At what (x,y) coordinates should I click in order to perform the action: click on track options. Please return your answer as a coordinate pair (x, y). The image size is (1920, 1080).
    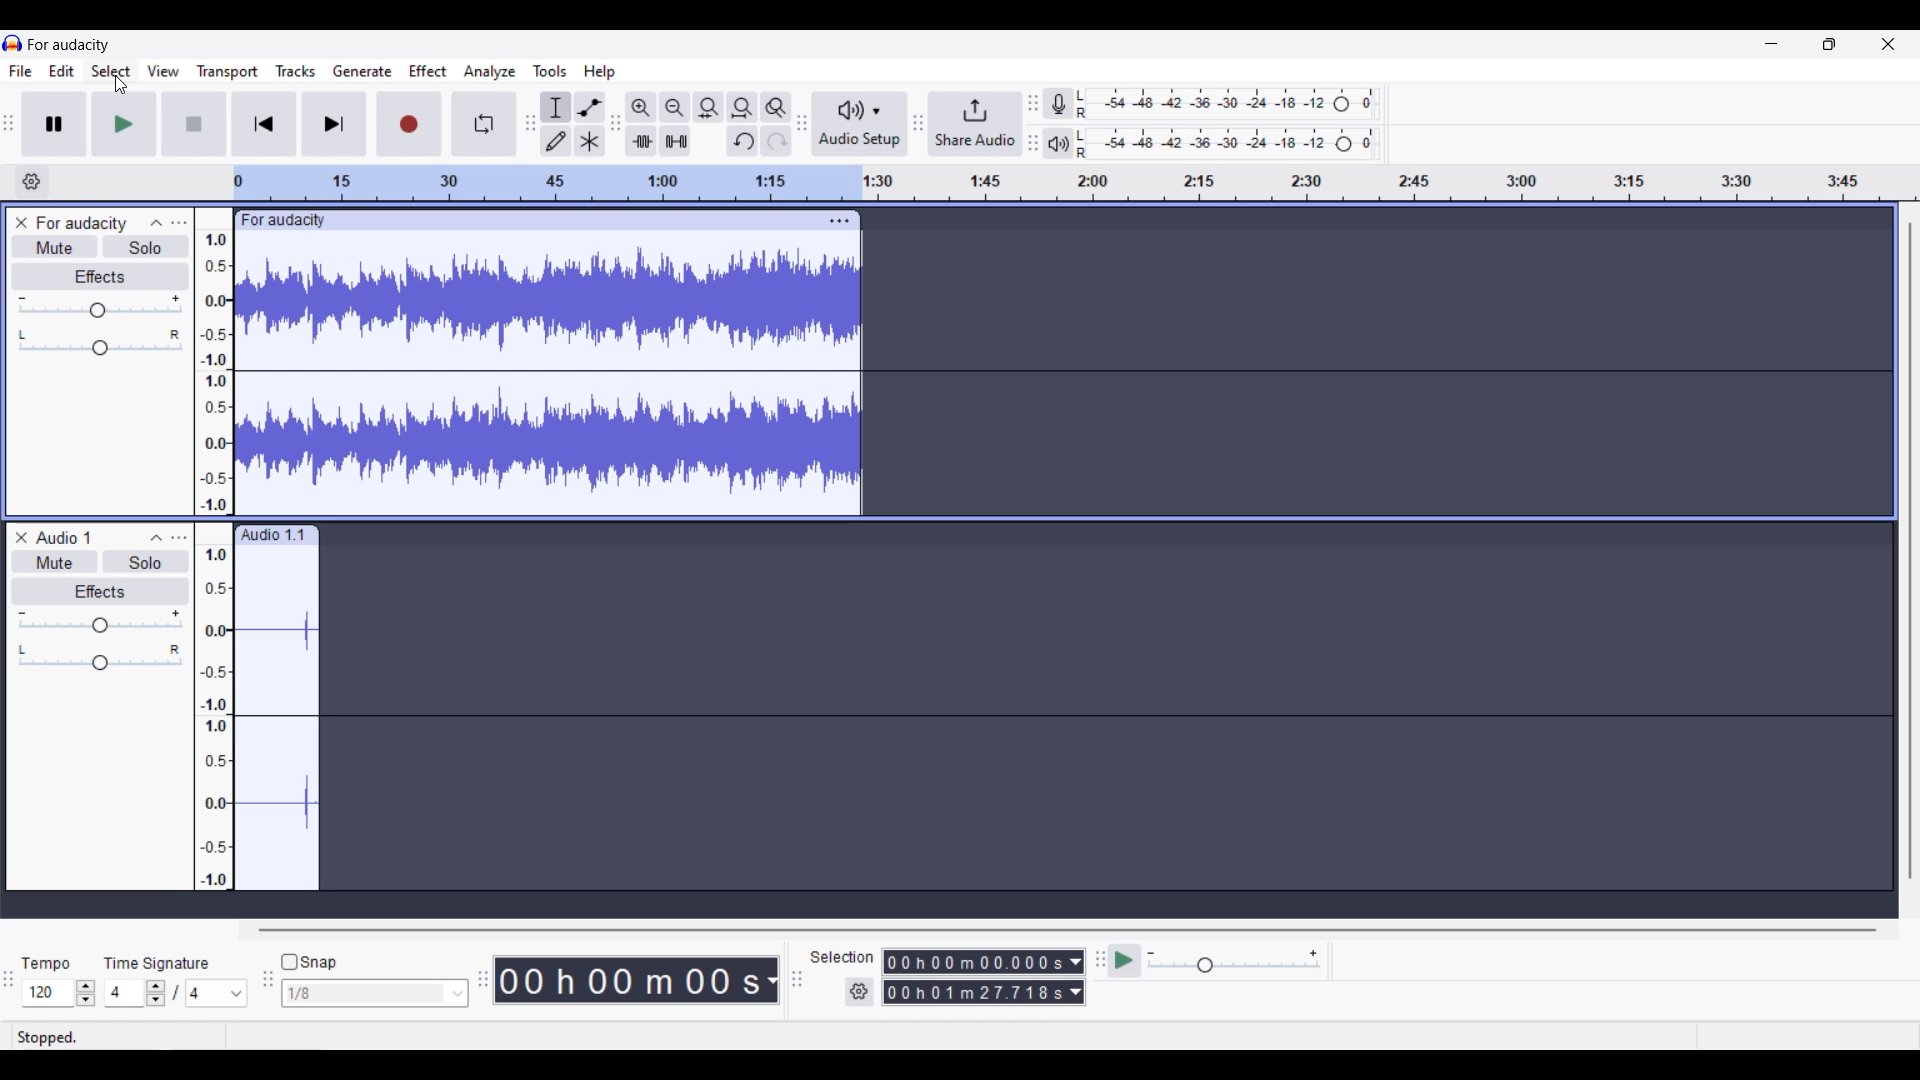
    Looking at the image, I should click on (837, 221).